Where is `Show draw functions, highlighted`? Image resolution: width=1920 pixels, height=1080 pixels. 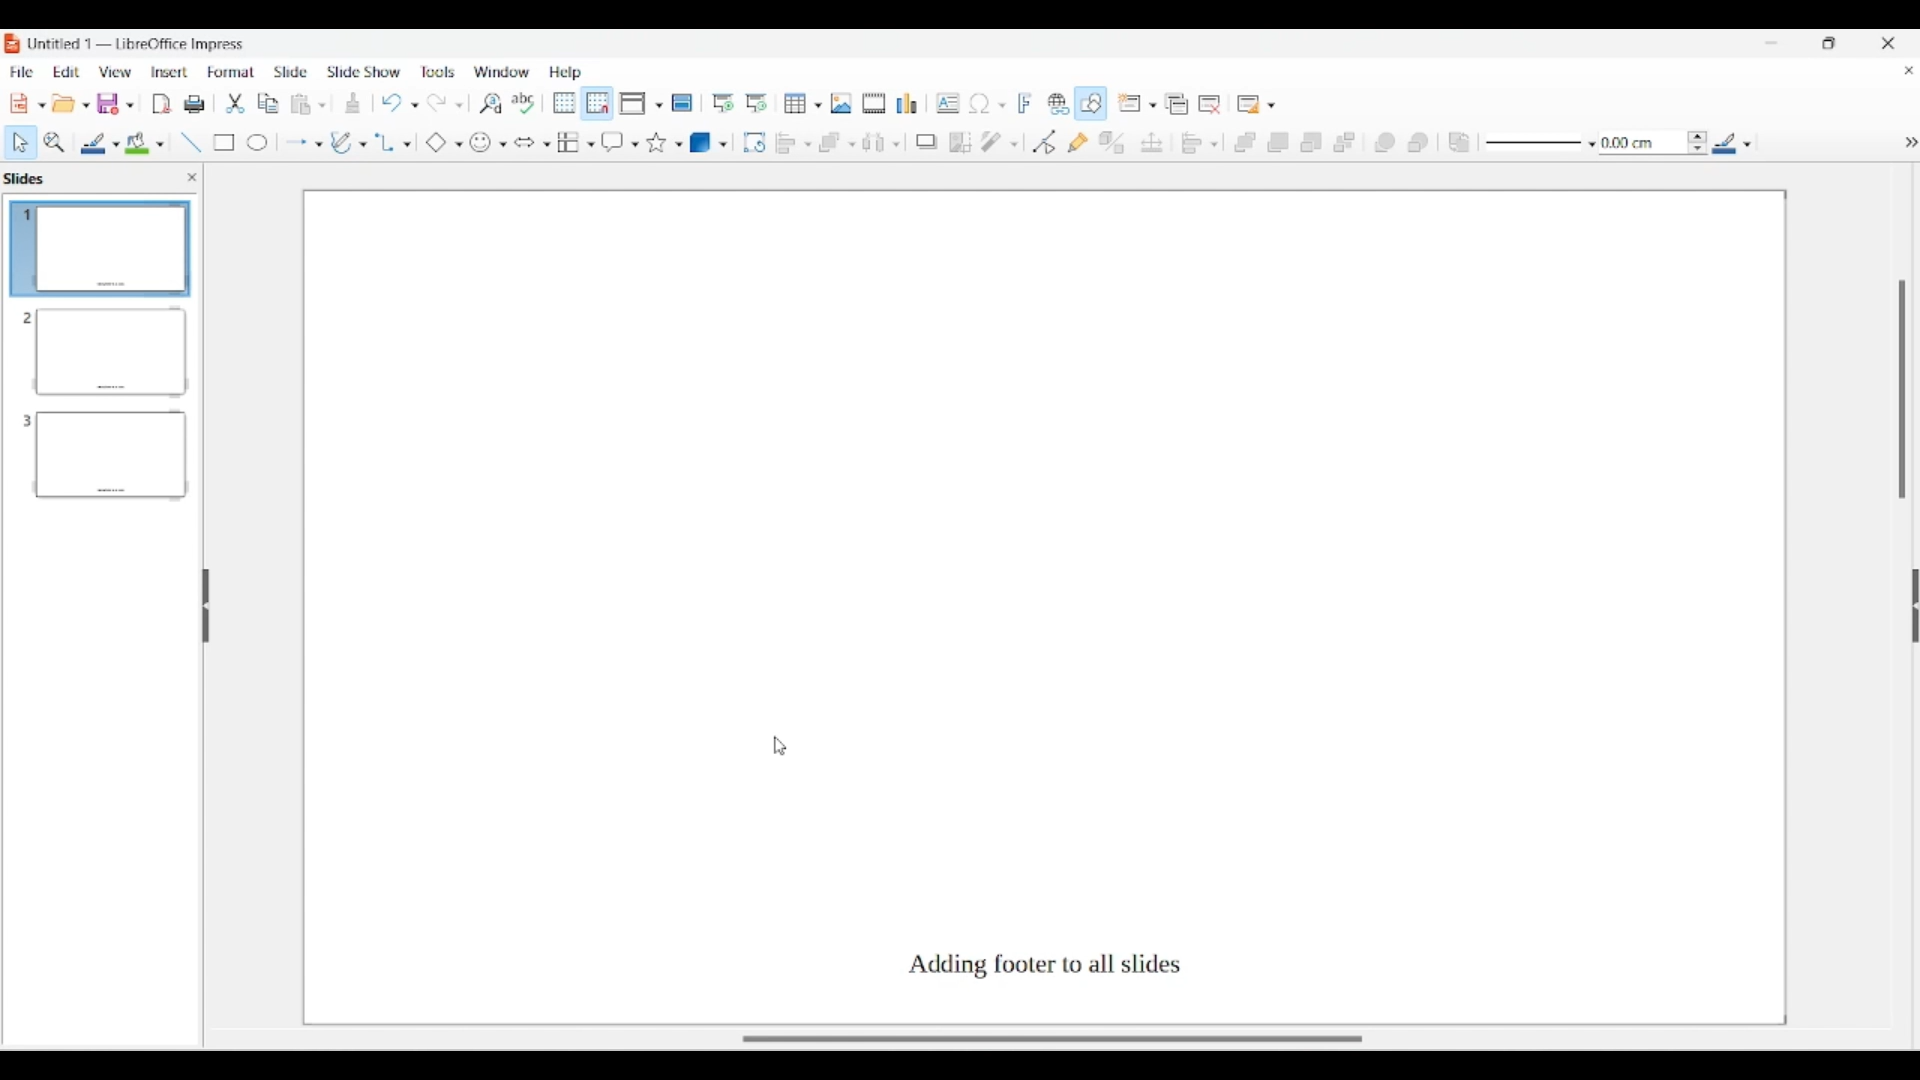
Show draw functions, highlighted is located at coordinates (1089, 103).